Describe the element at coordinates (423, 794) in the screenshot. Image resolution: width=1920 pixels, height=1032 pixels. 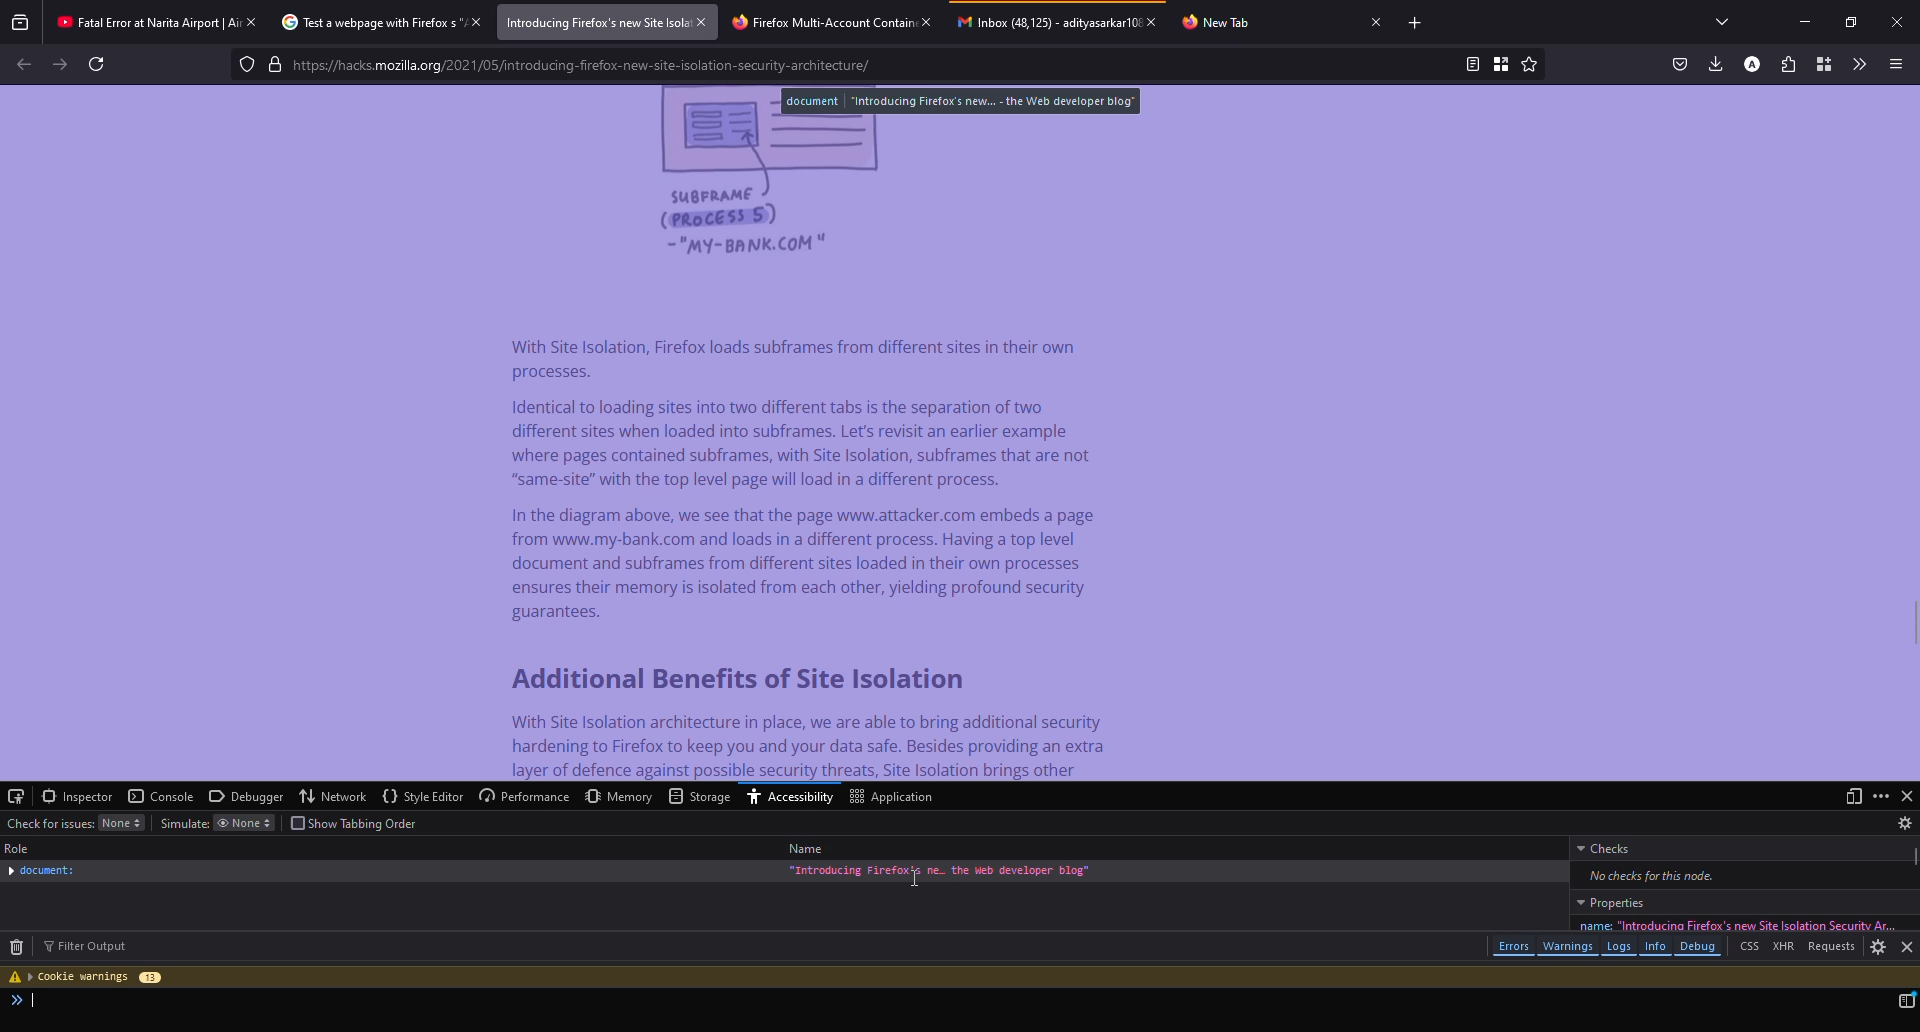
I see `style editor` at that location.